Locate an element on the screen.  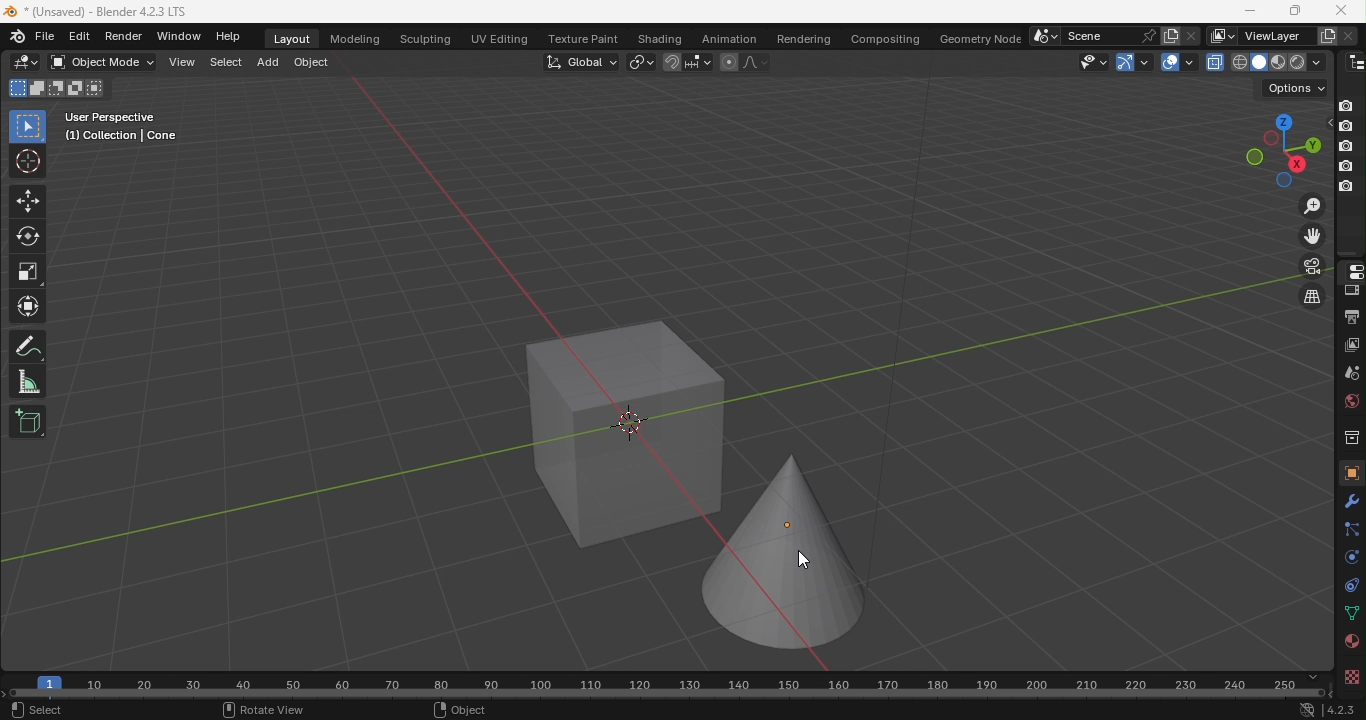
Mode is located at coordinates (16, 88).